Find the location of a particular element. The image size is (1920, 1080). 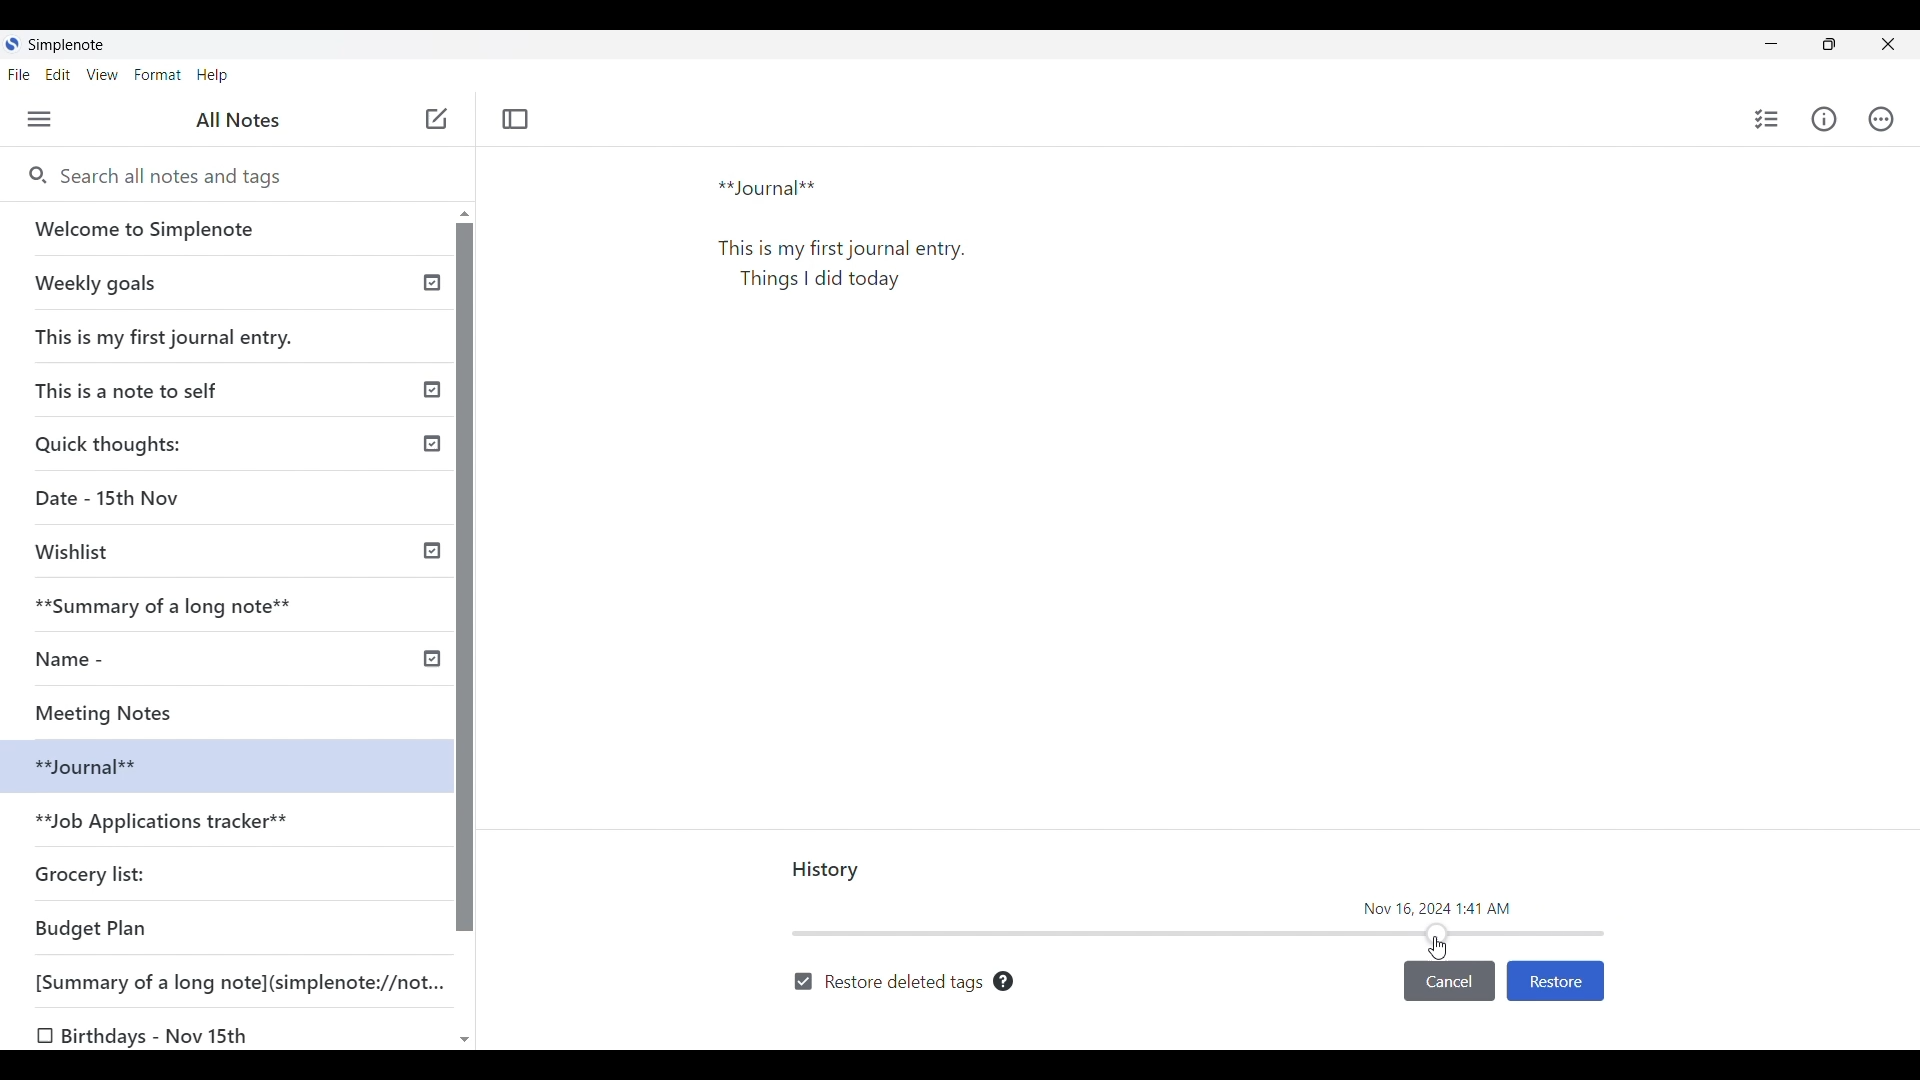

Name - is located at coordinates (76, 659).